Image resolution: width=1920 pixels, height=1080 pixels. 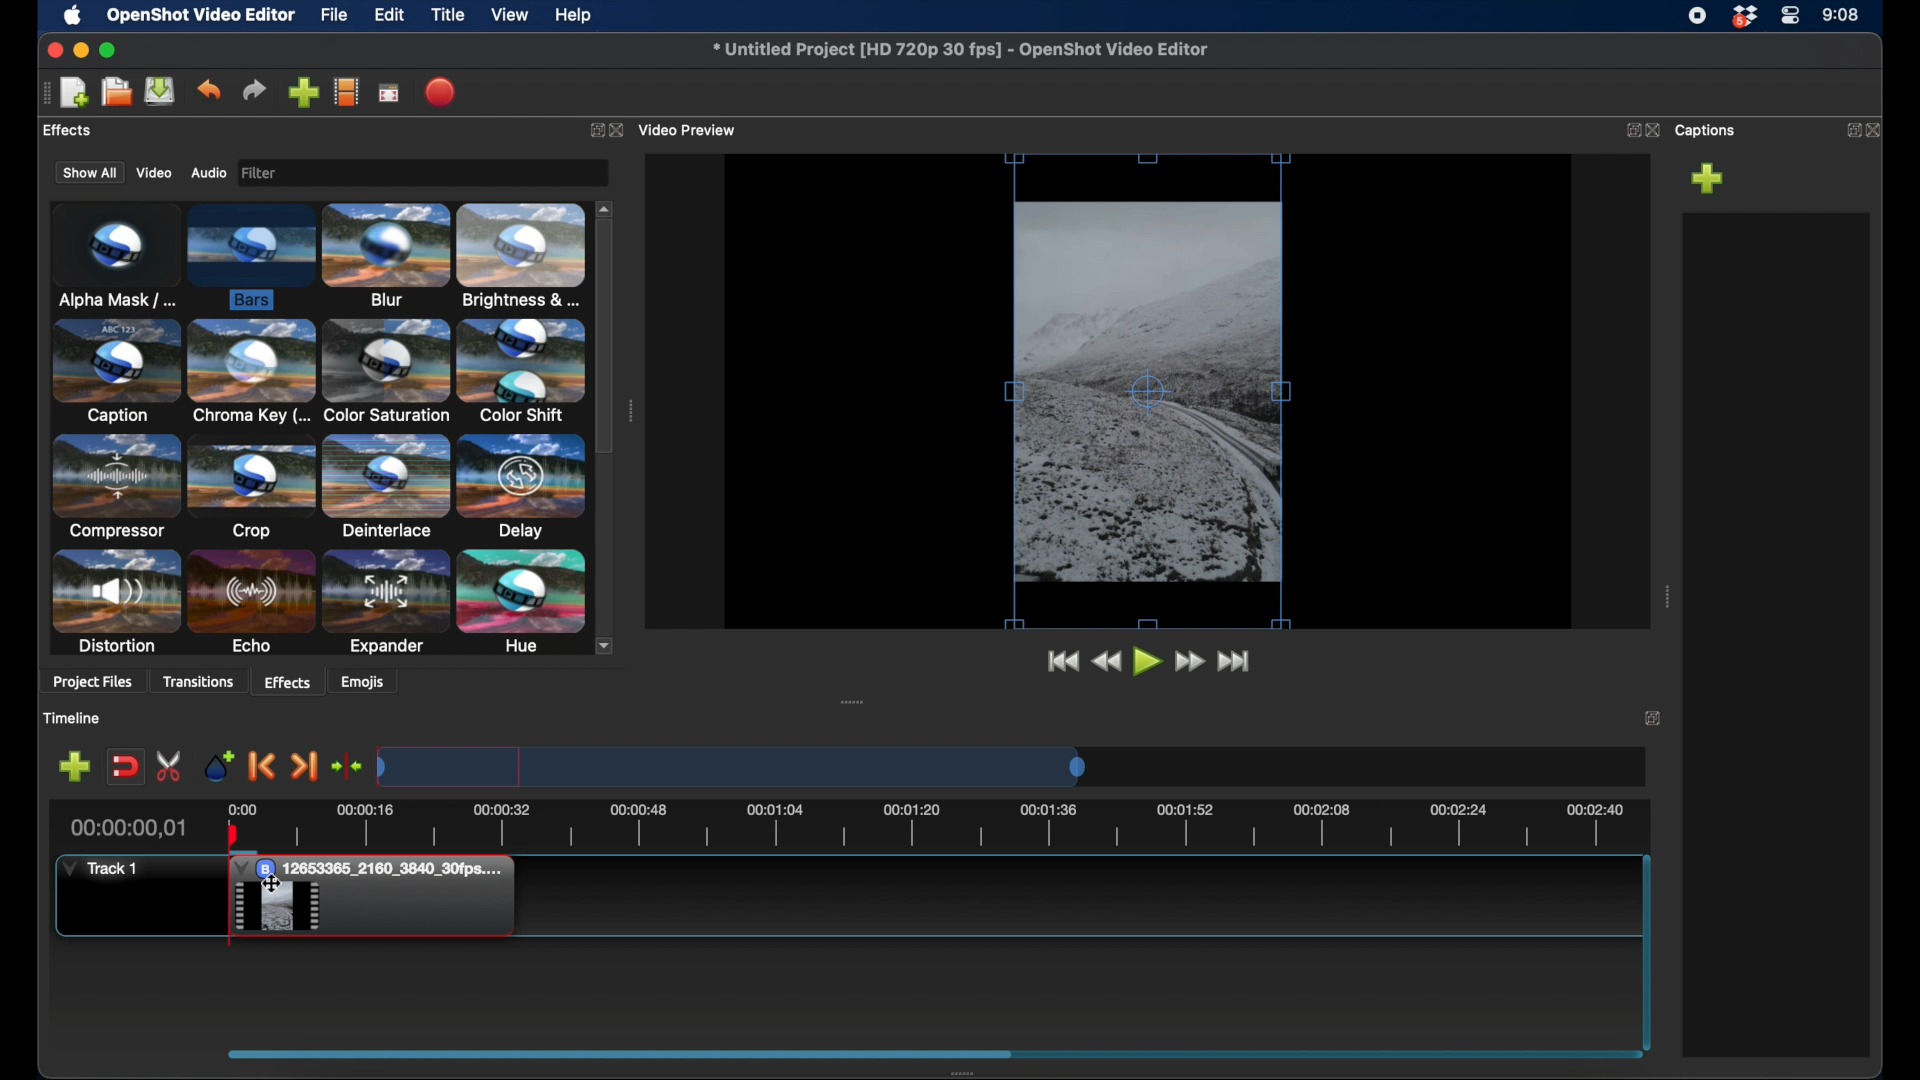 What do you see at coordinates (1708, 178) in the screenshot?
I see `add` at bounding box center [1708, 178].